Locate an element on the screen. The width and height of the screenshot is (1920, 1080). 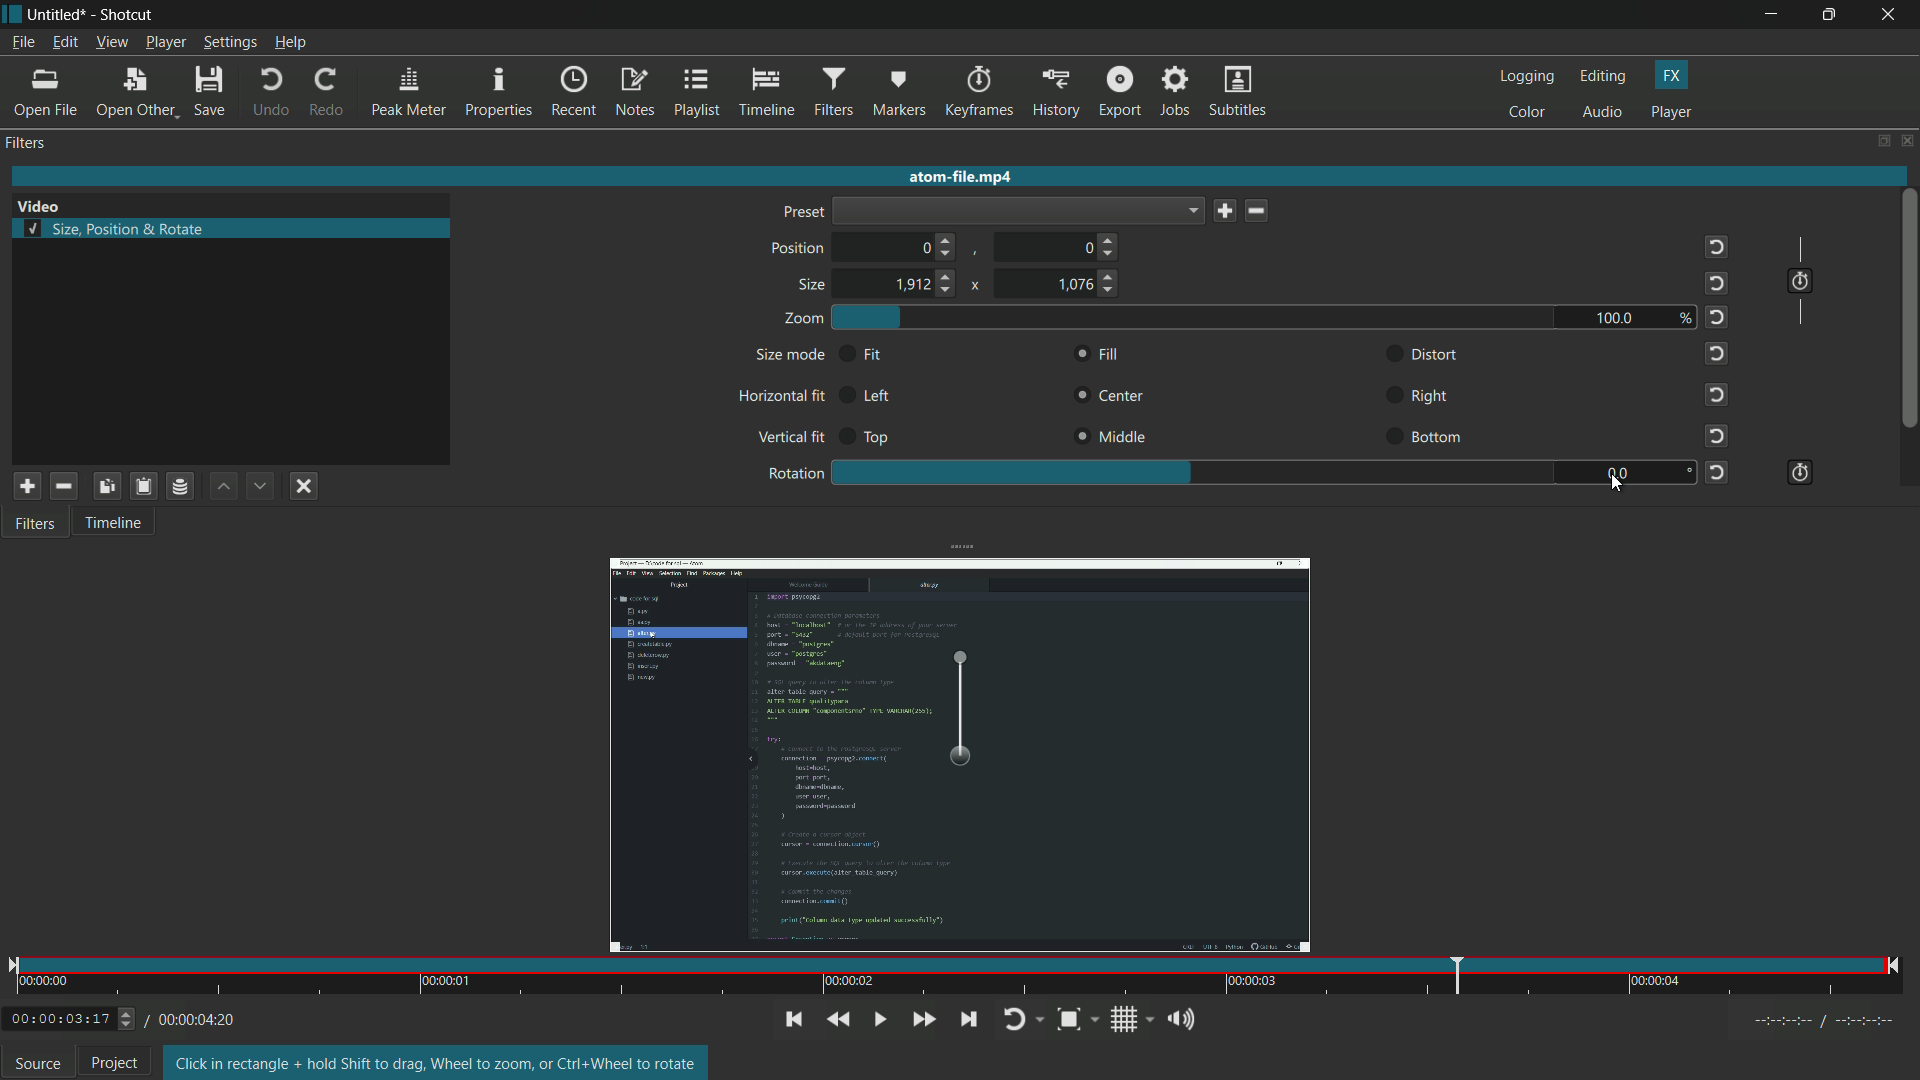
timeline is located at coordinates (111, 521).